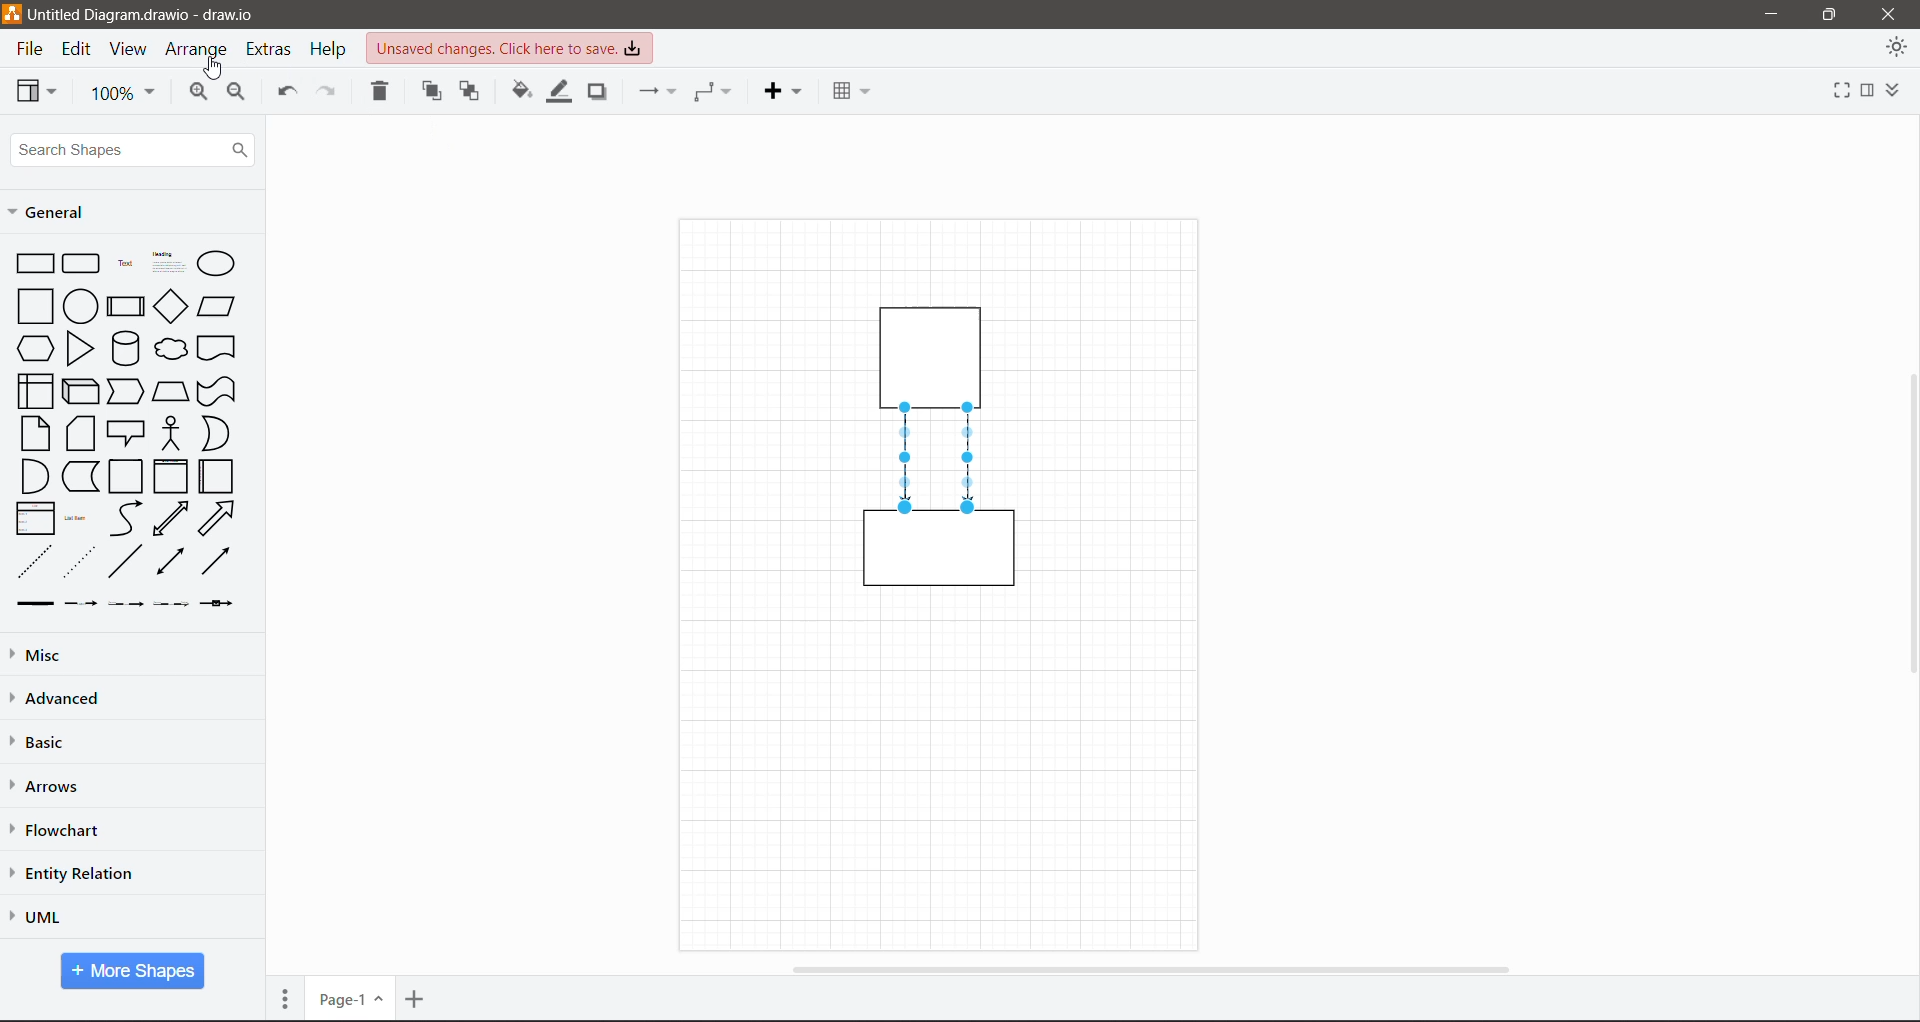  I want to click on And, so click(33, 476).